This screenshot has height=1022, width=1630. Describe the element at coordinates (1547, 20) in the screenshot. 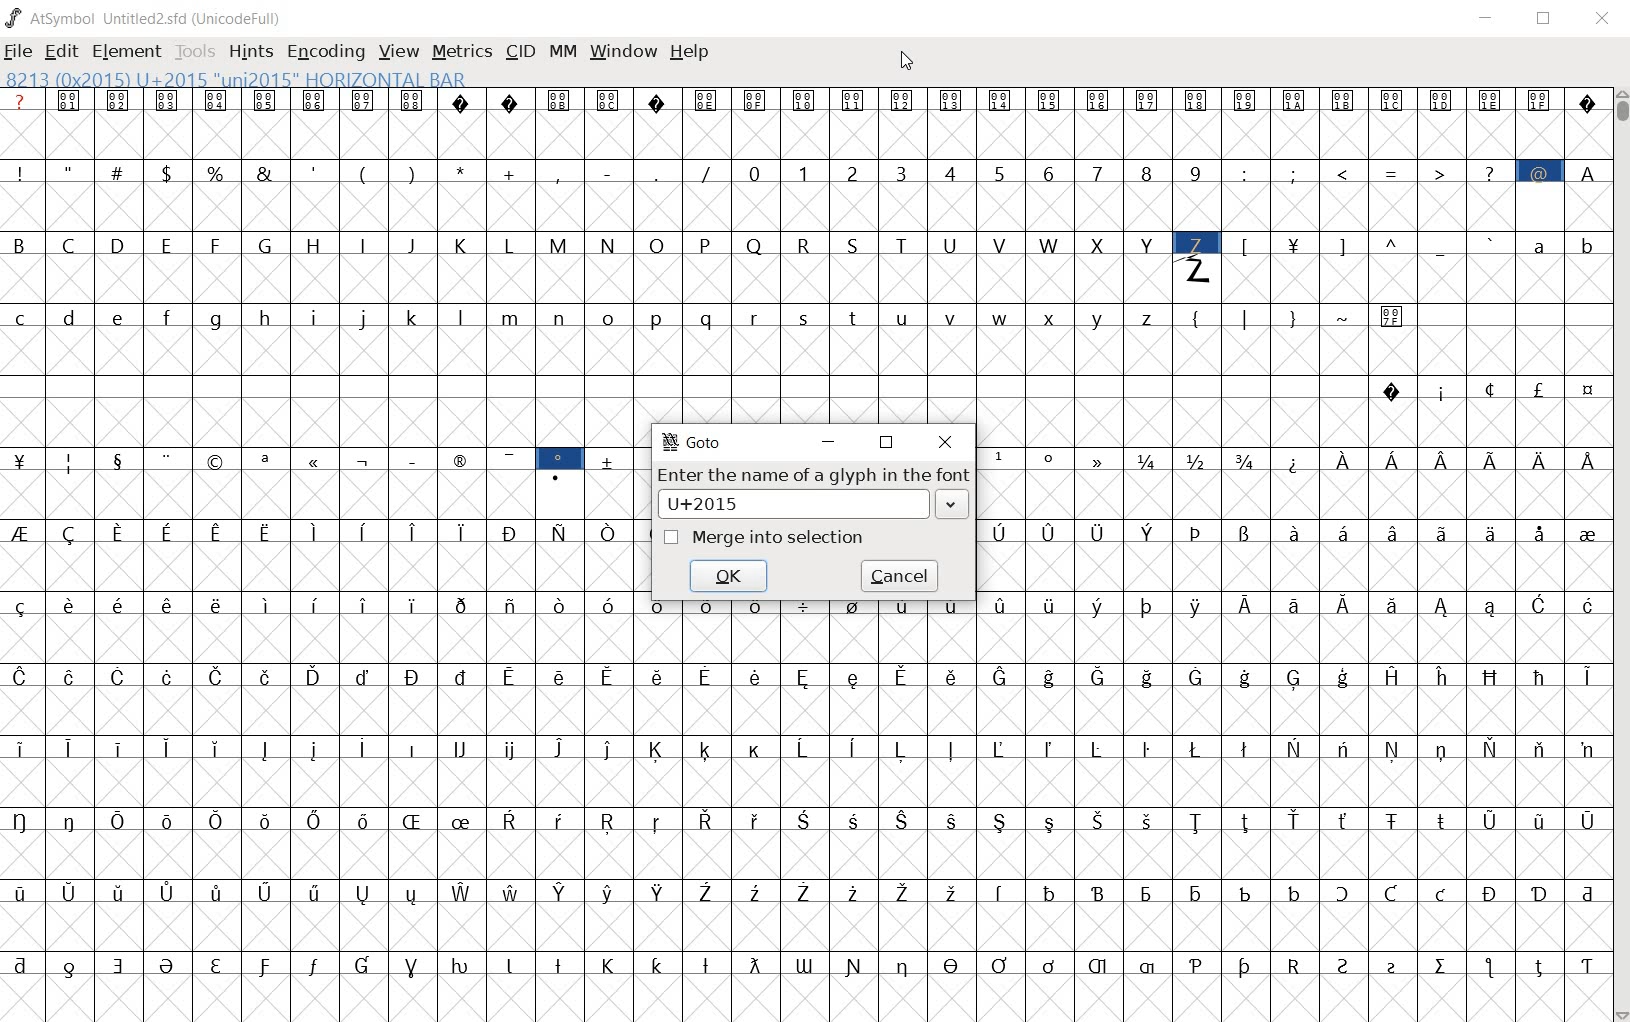

I see `RESTORE DOWN` at that location.